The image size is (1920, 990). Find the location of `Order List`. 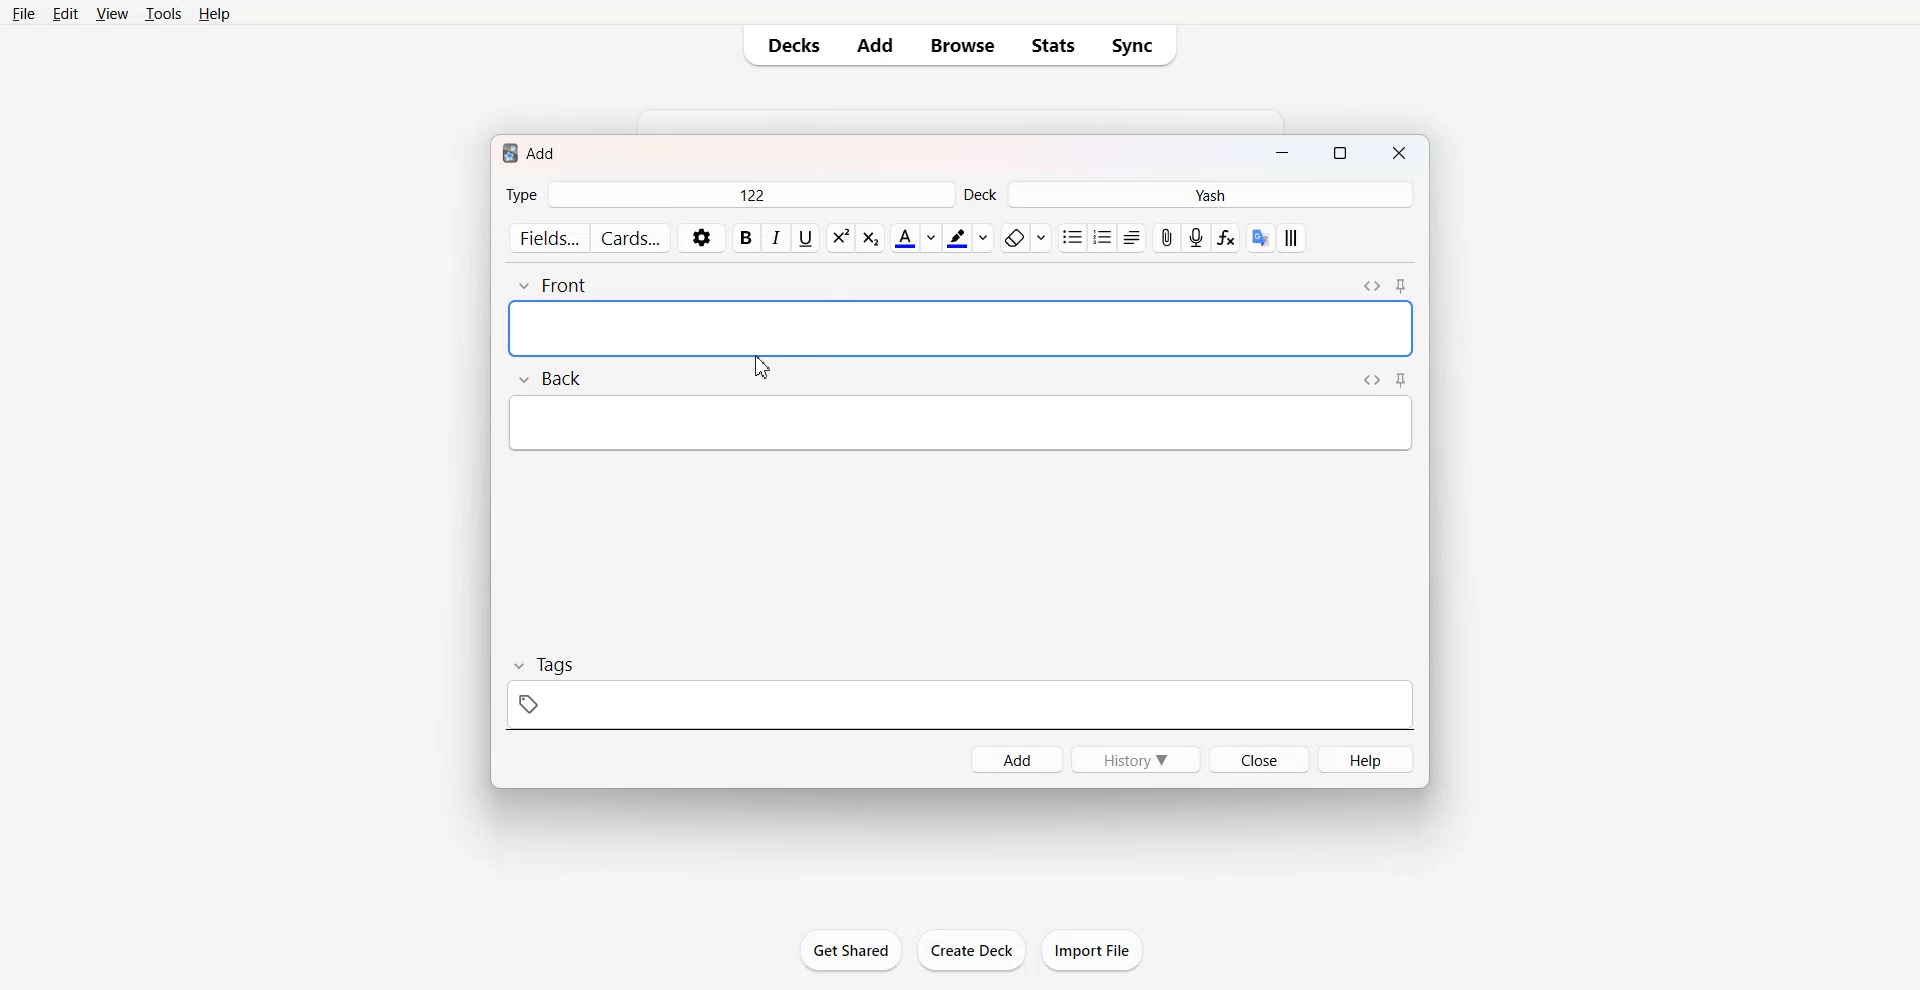

Order List is located at coordinates (1102, 238).